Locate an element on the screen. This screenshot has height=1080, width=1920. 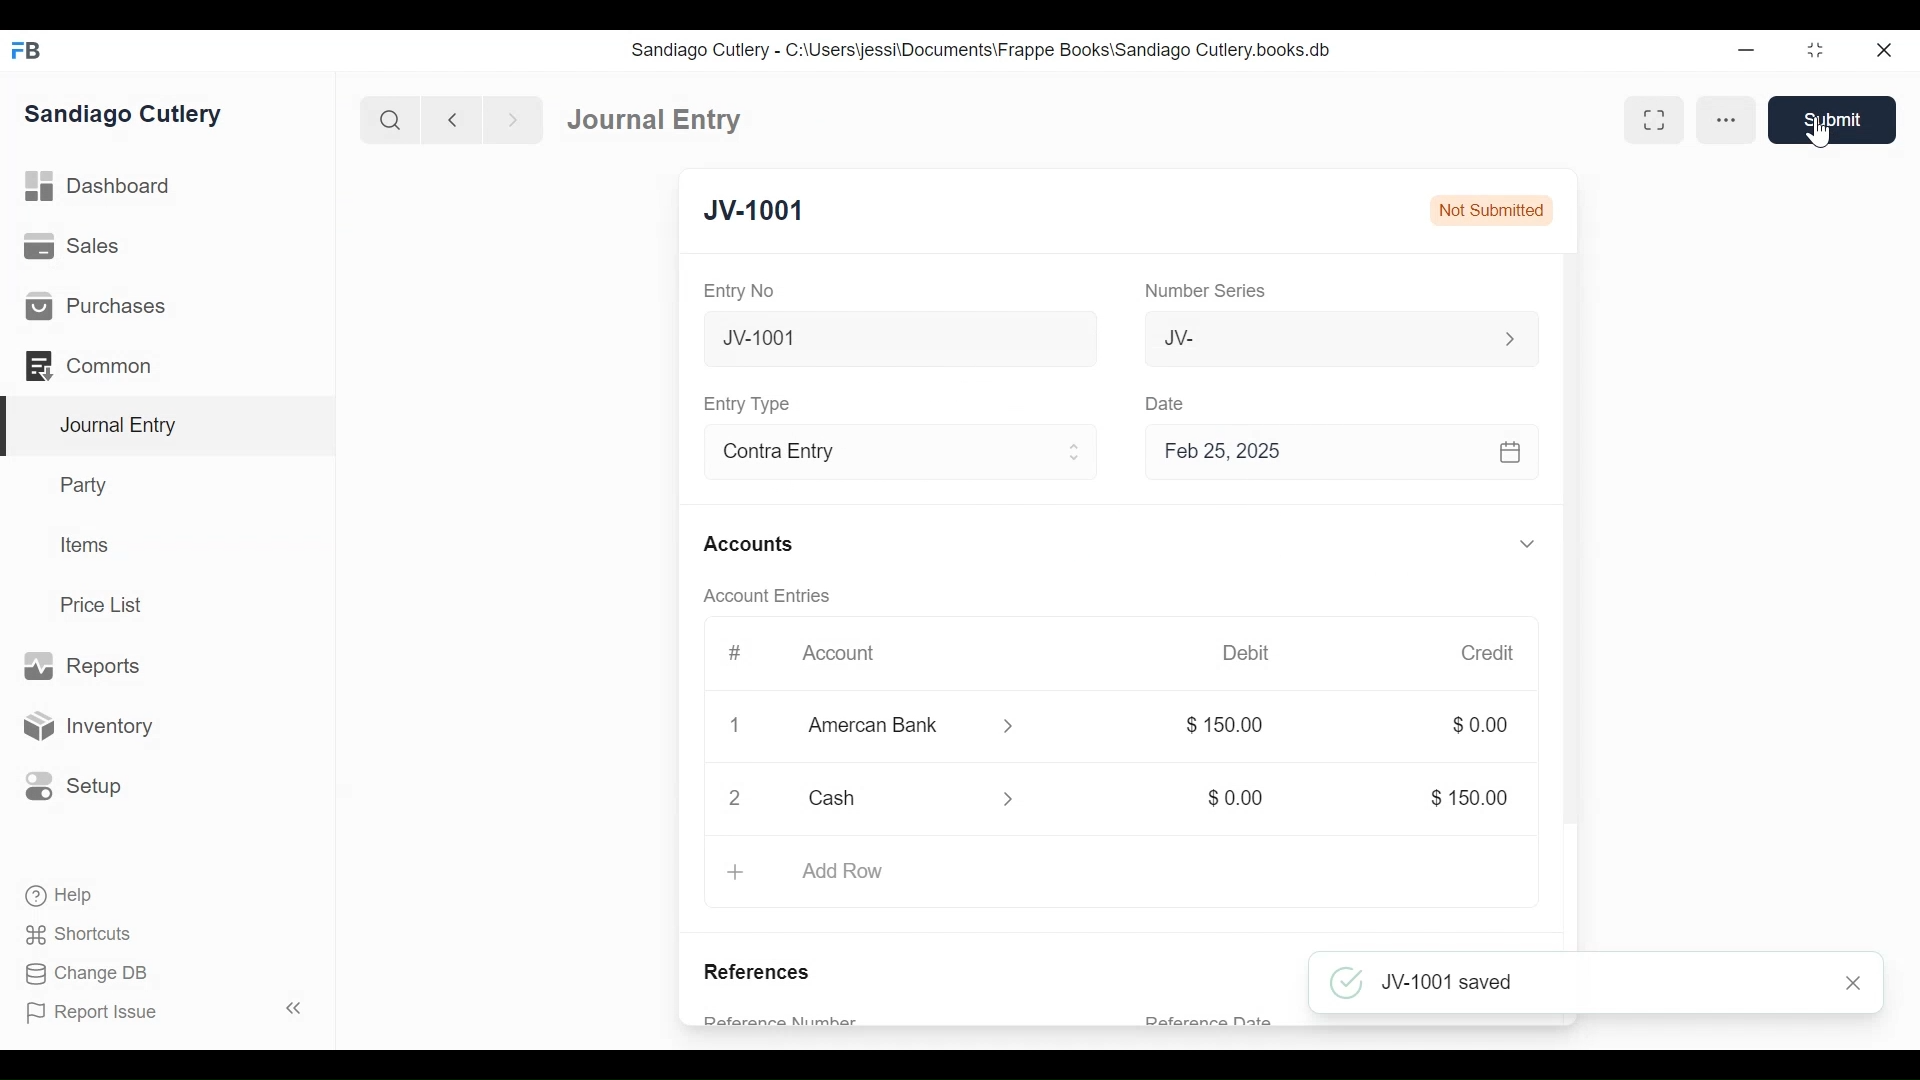
Setup is located at coordinates (69, 785).